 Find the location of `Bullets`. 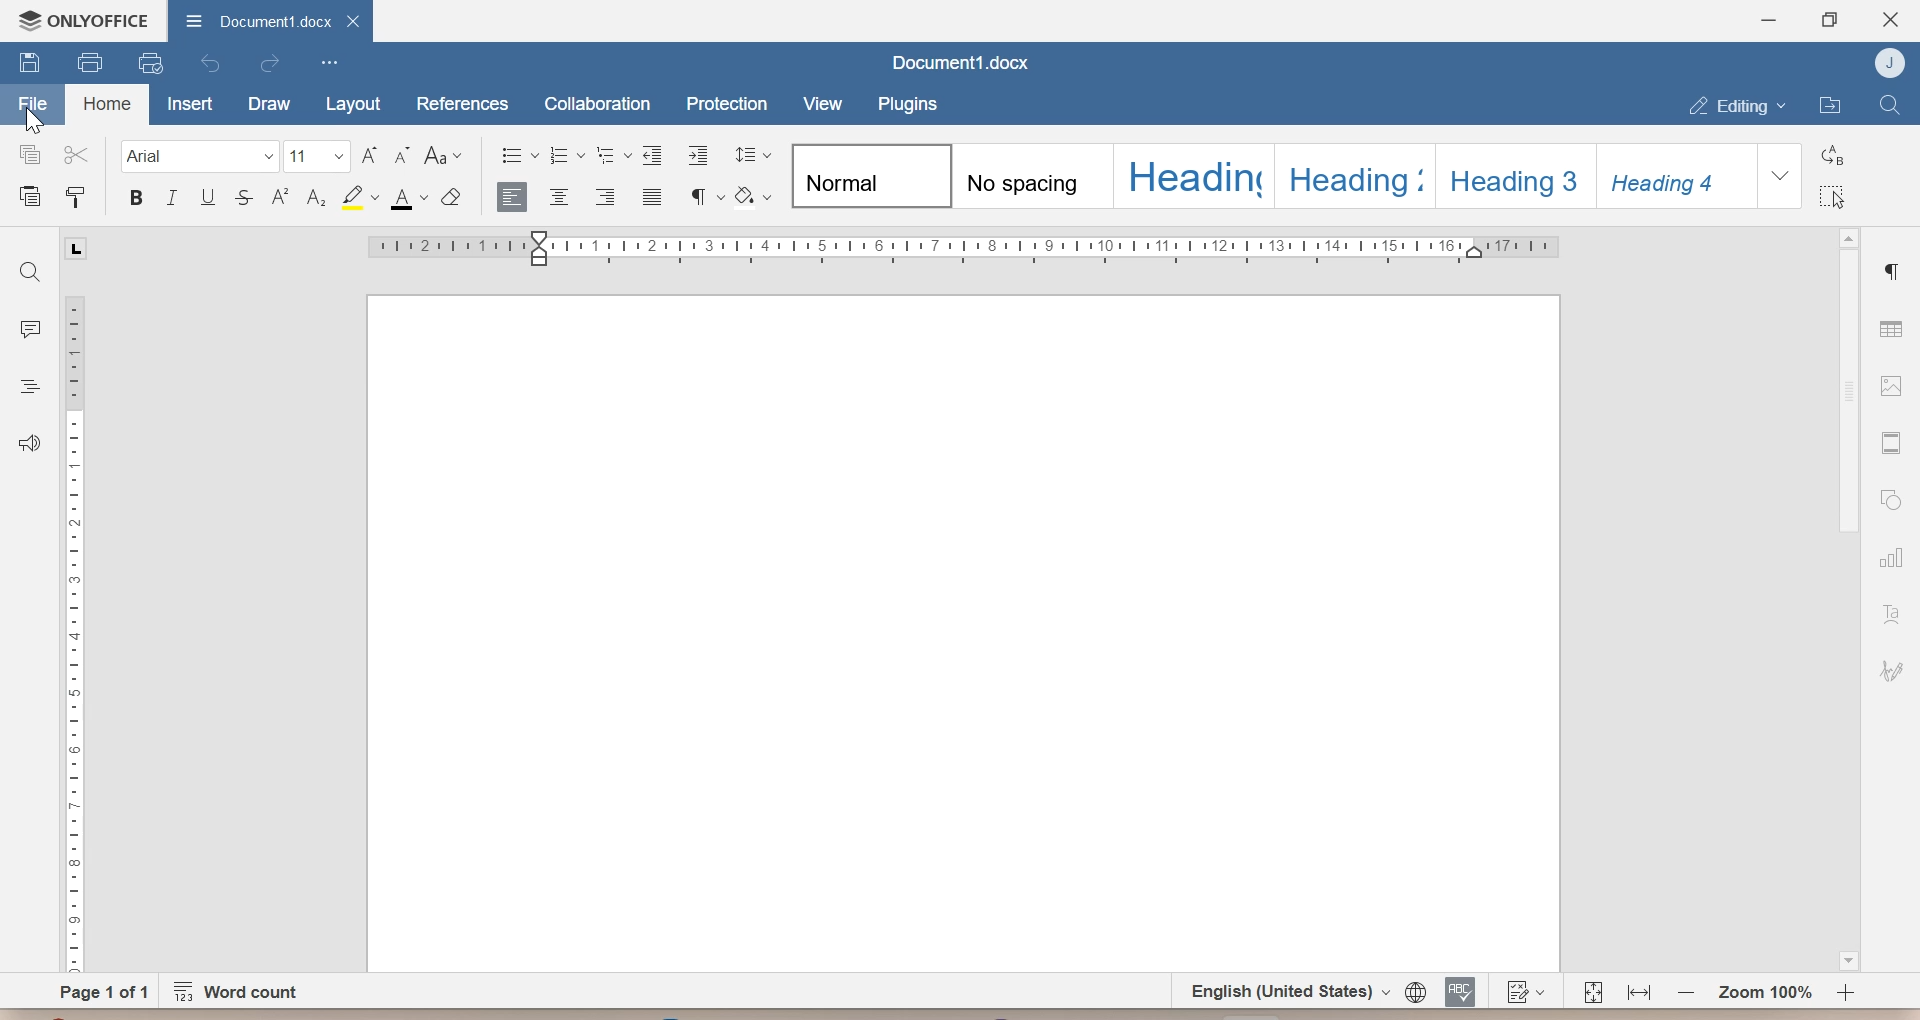

Bullets is located at coordinates (519, 156).